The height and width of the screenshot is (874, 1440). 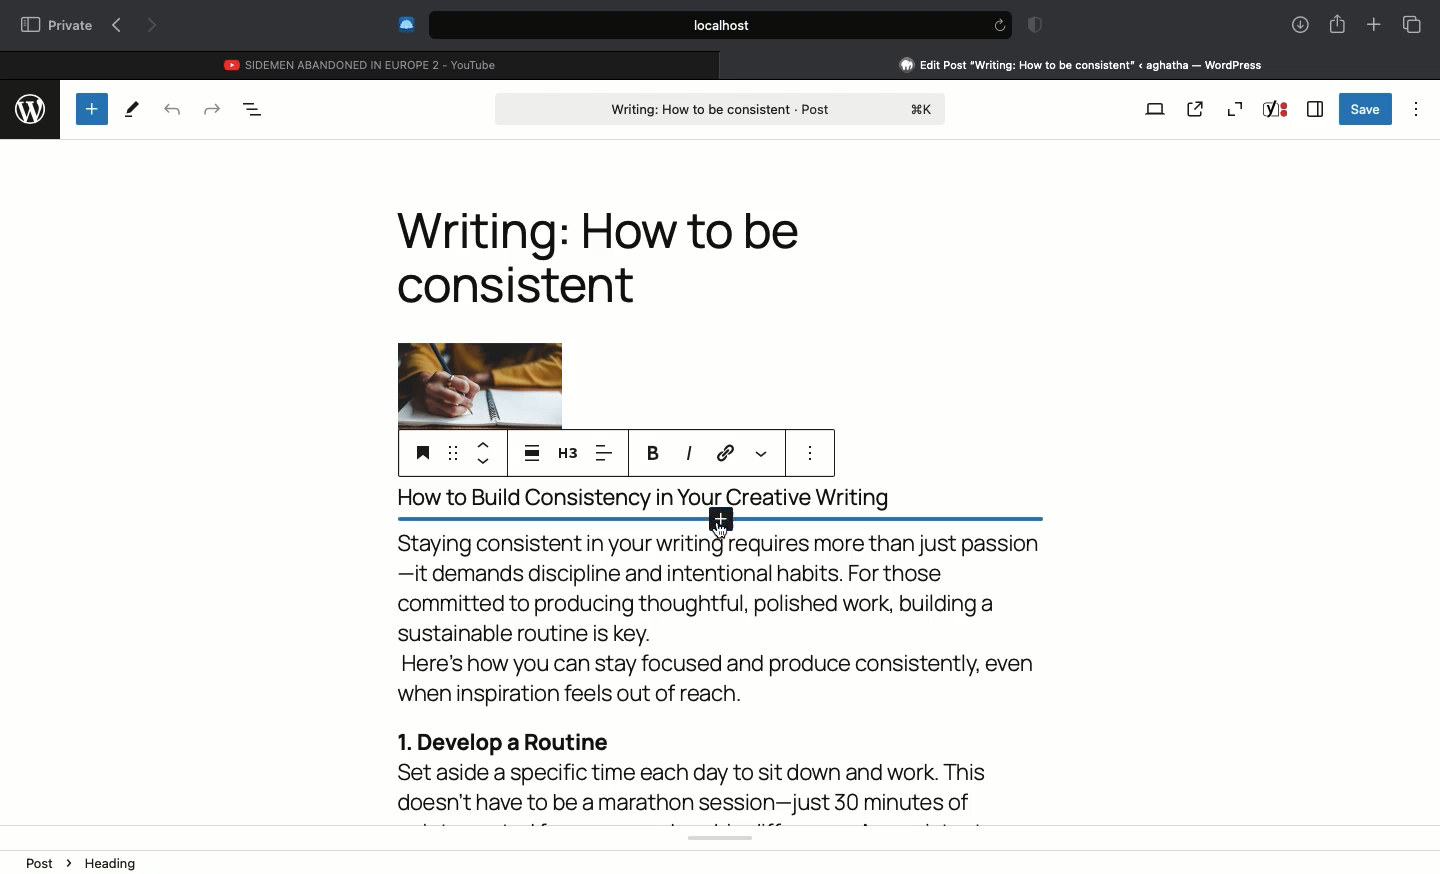 What do you see at coordinates (404, 24) in the screenshot?
I see `Extensions` at bounding box center [404, 24].